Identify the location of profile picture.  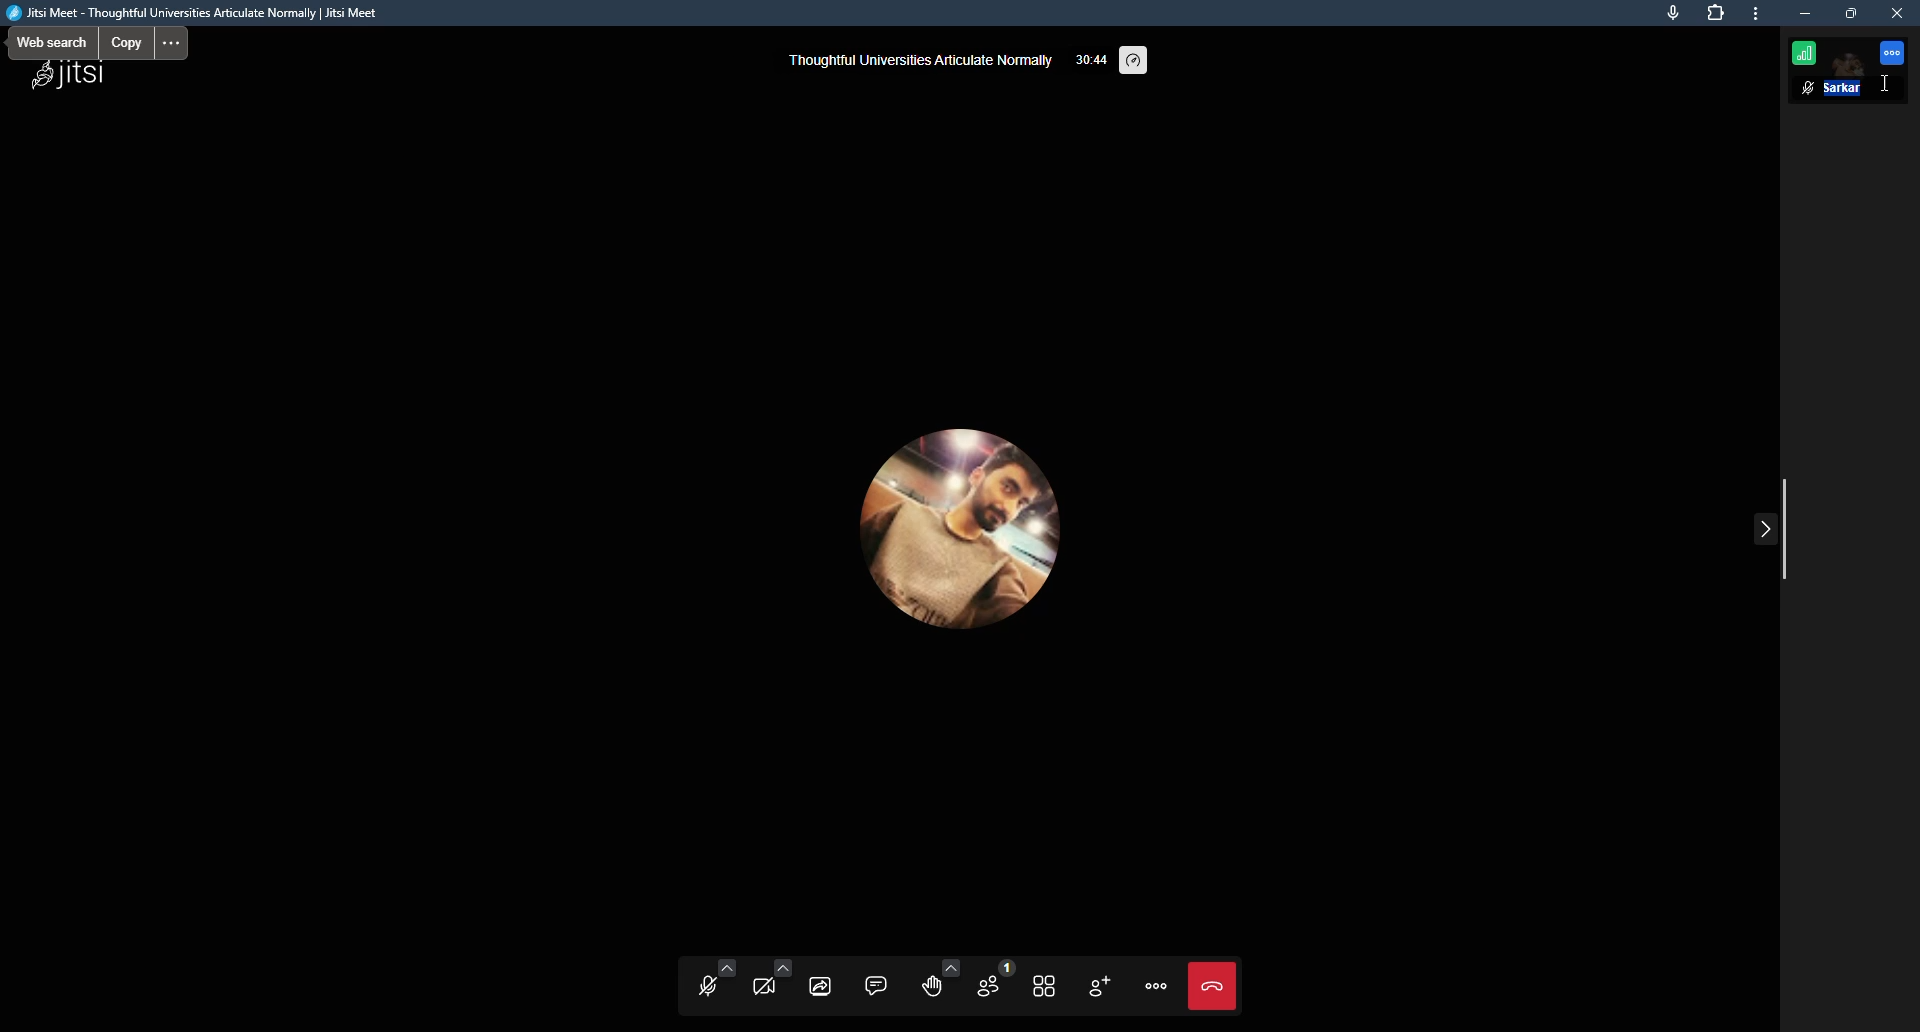
(973, 529).